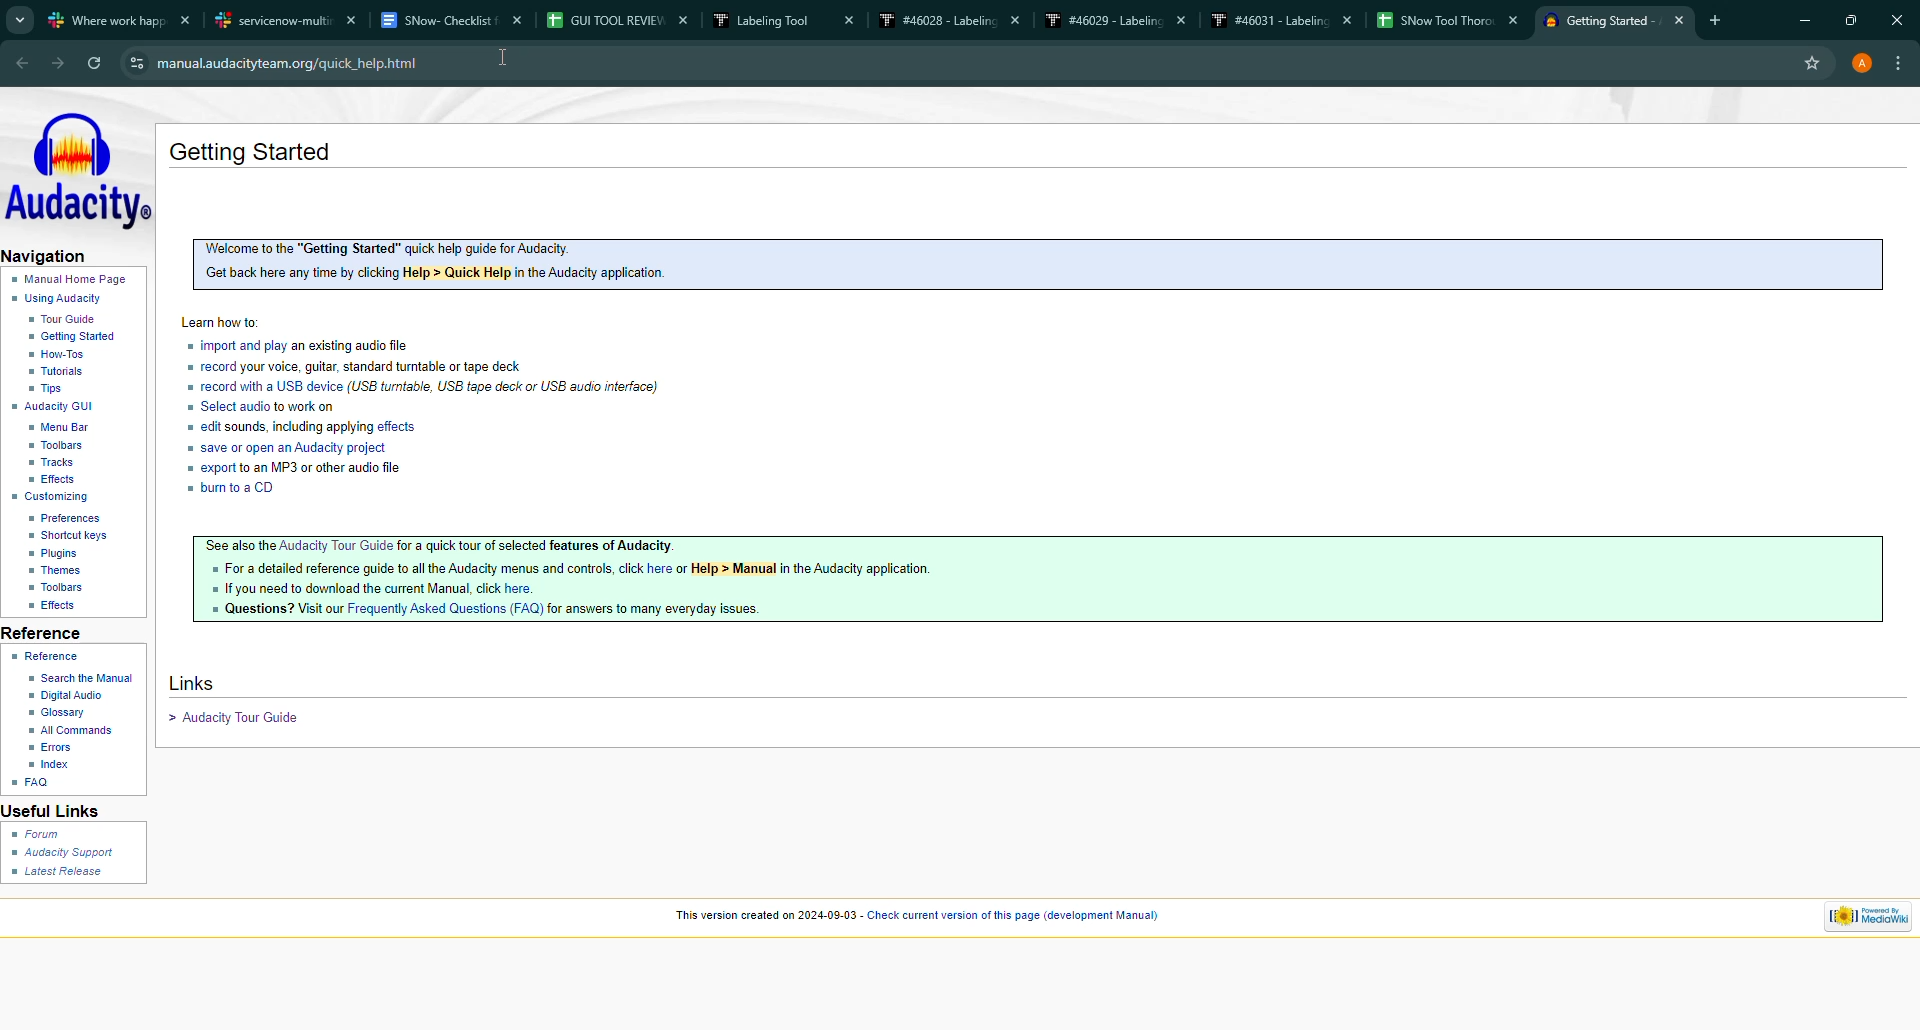 The width and height of the screenshot is (1920, 1030). I want to click on favourite, so click(1808, 64).